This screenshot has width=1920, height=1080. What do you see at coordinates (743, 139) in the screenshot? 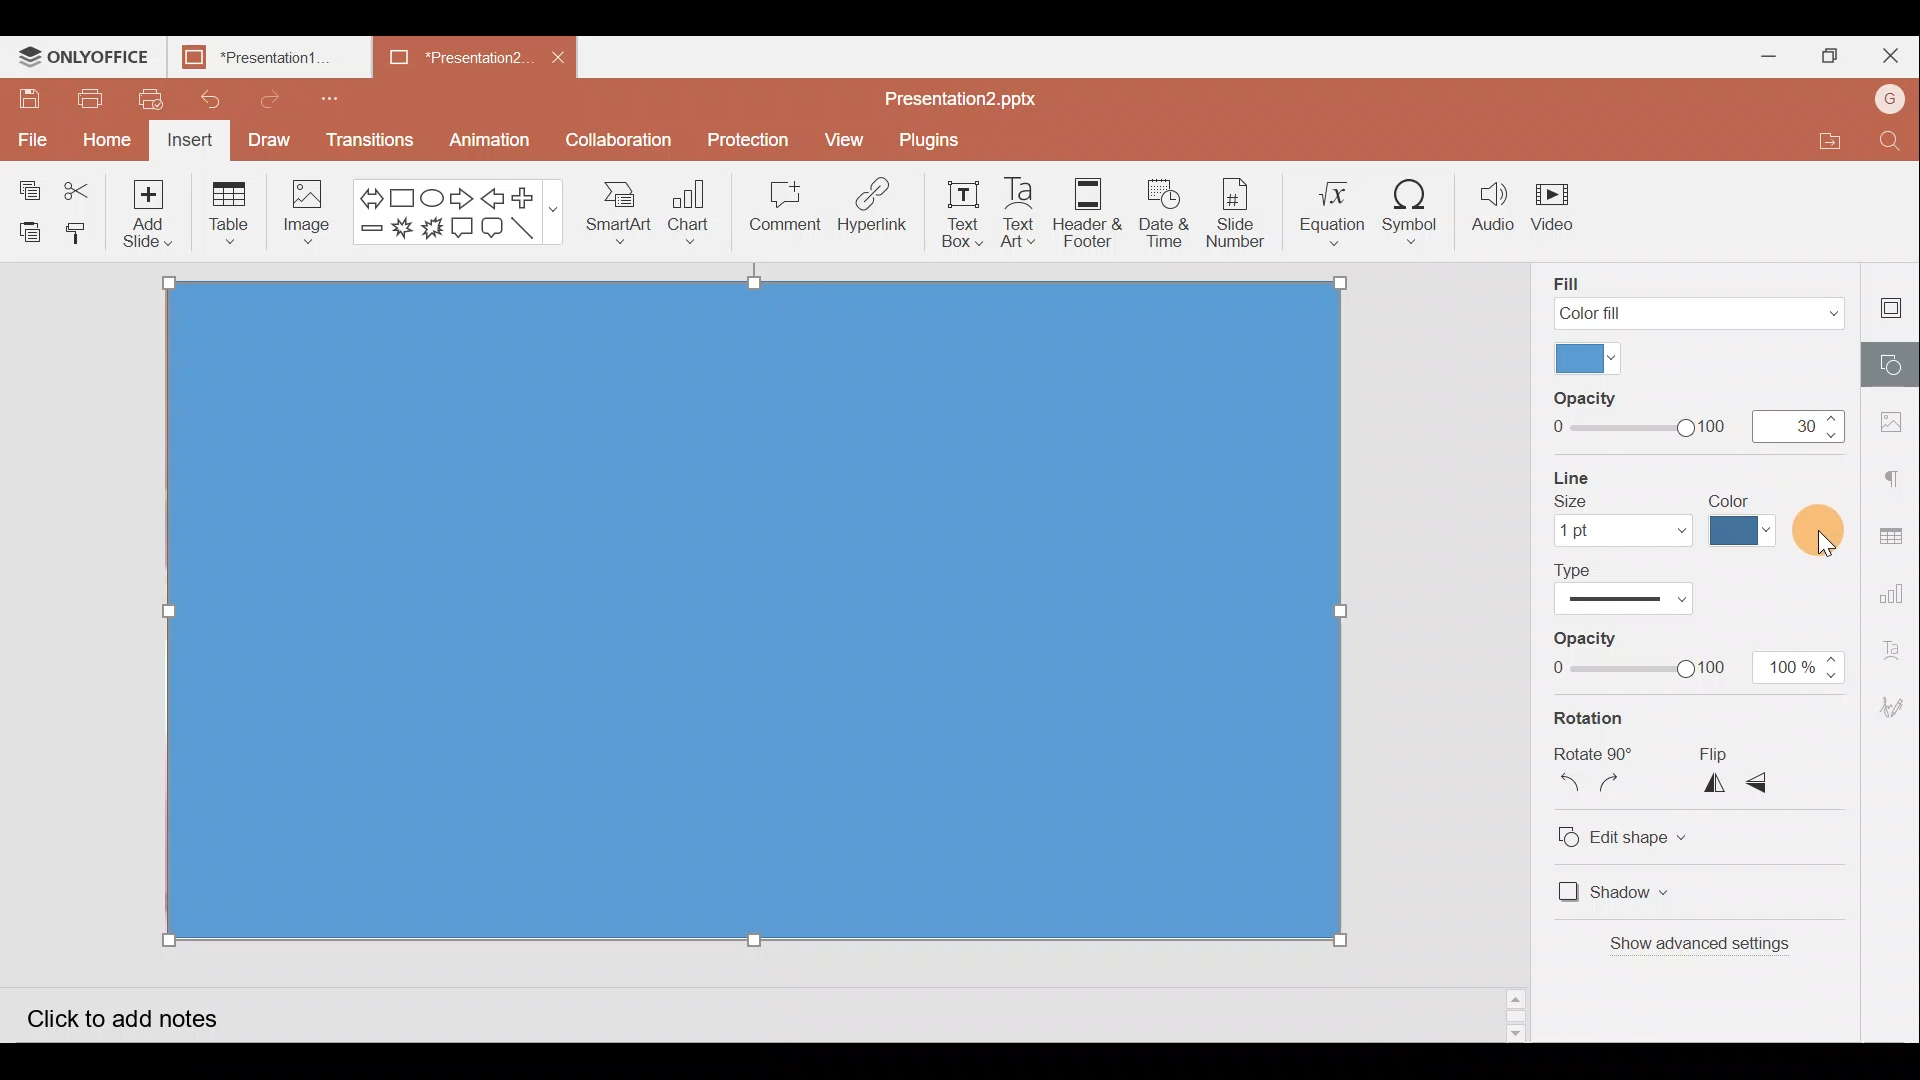
I see `Protection` at bounding box center [743, 139].